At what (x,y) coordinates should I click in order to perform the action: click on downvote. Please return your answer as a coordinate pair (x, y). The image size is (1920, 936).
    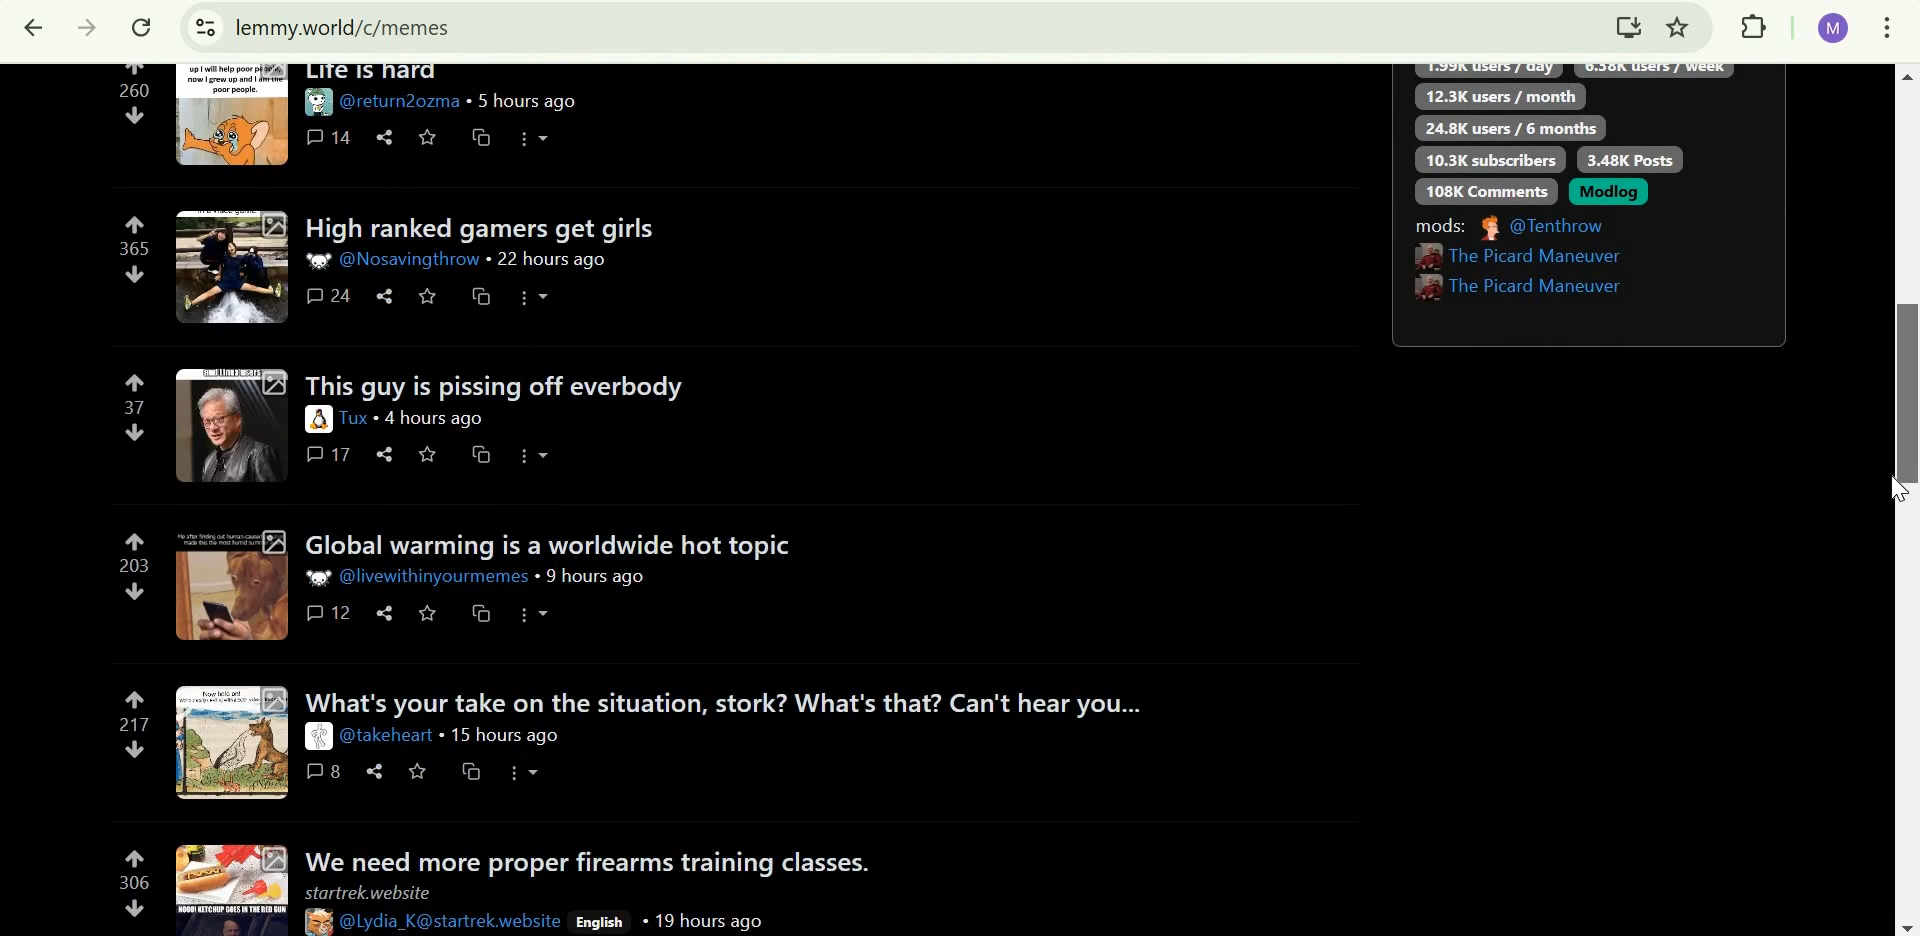
    Looking at the image, I should click on (134, 592).